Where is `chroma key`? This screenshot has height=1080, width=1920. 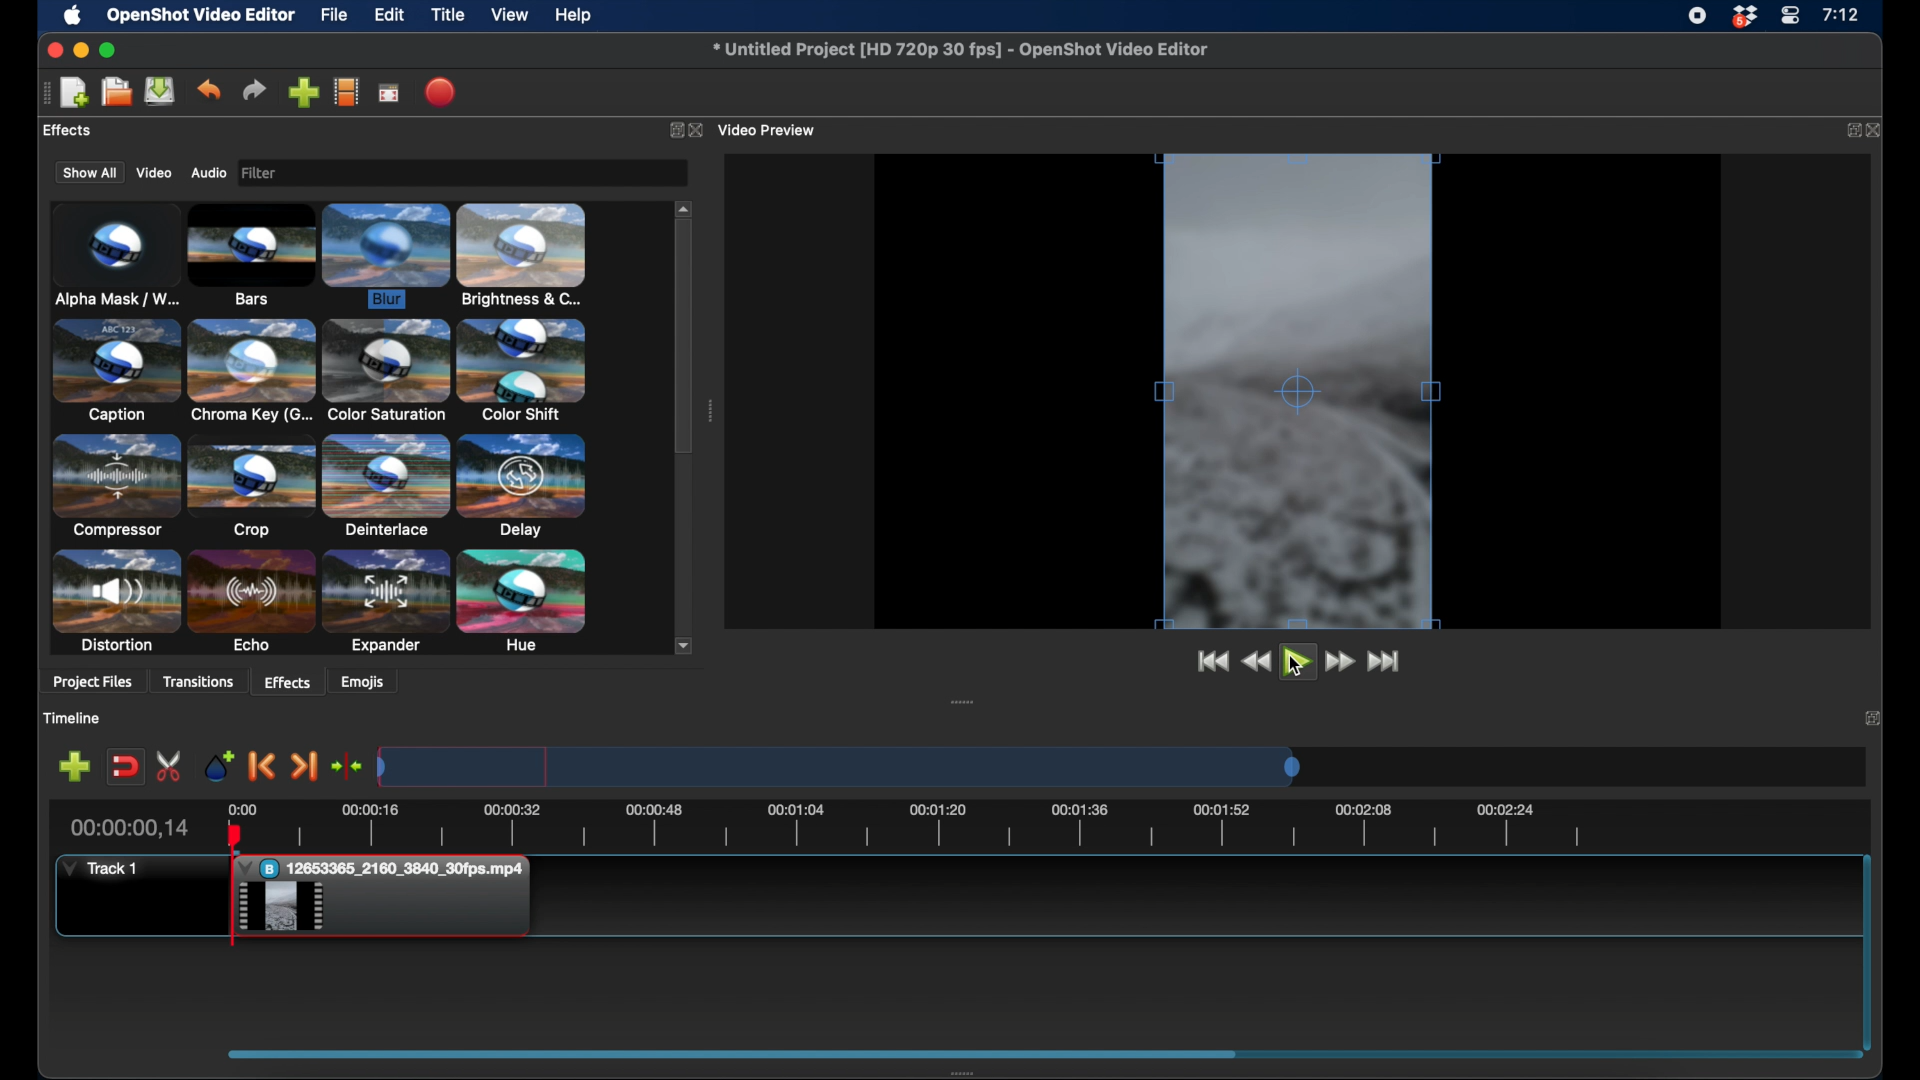 chroma key is located at coordinates (252, 370).